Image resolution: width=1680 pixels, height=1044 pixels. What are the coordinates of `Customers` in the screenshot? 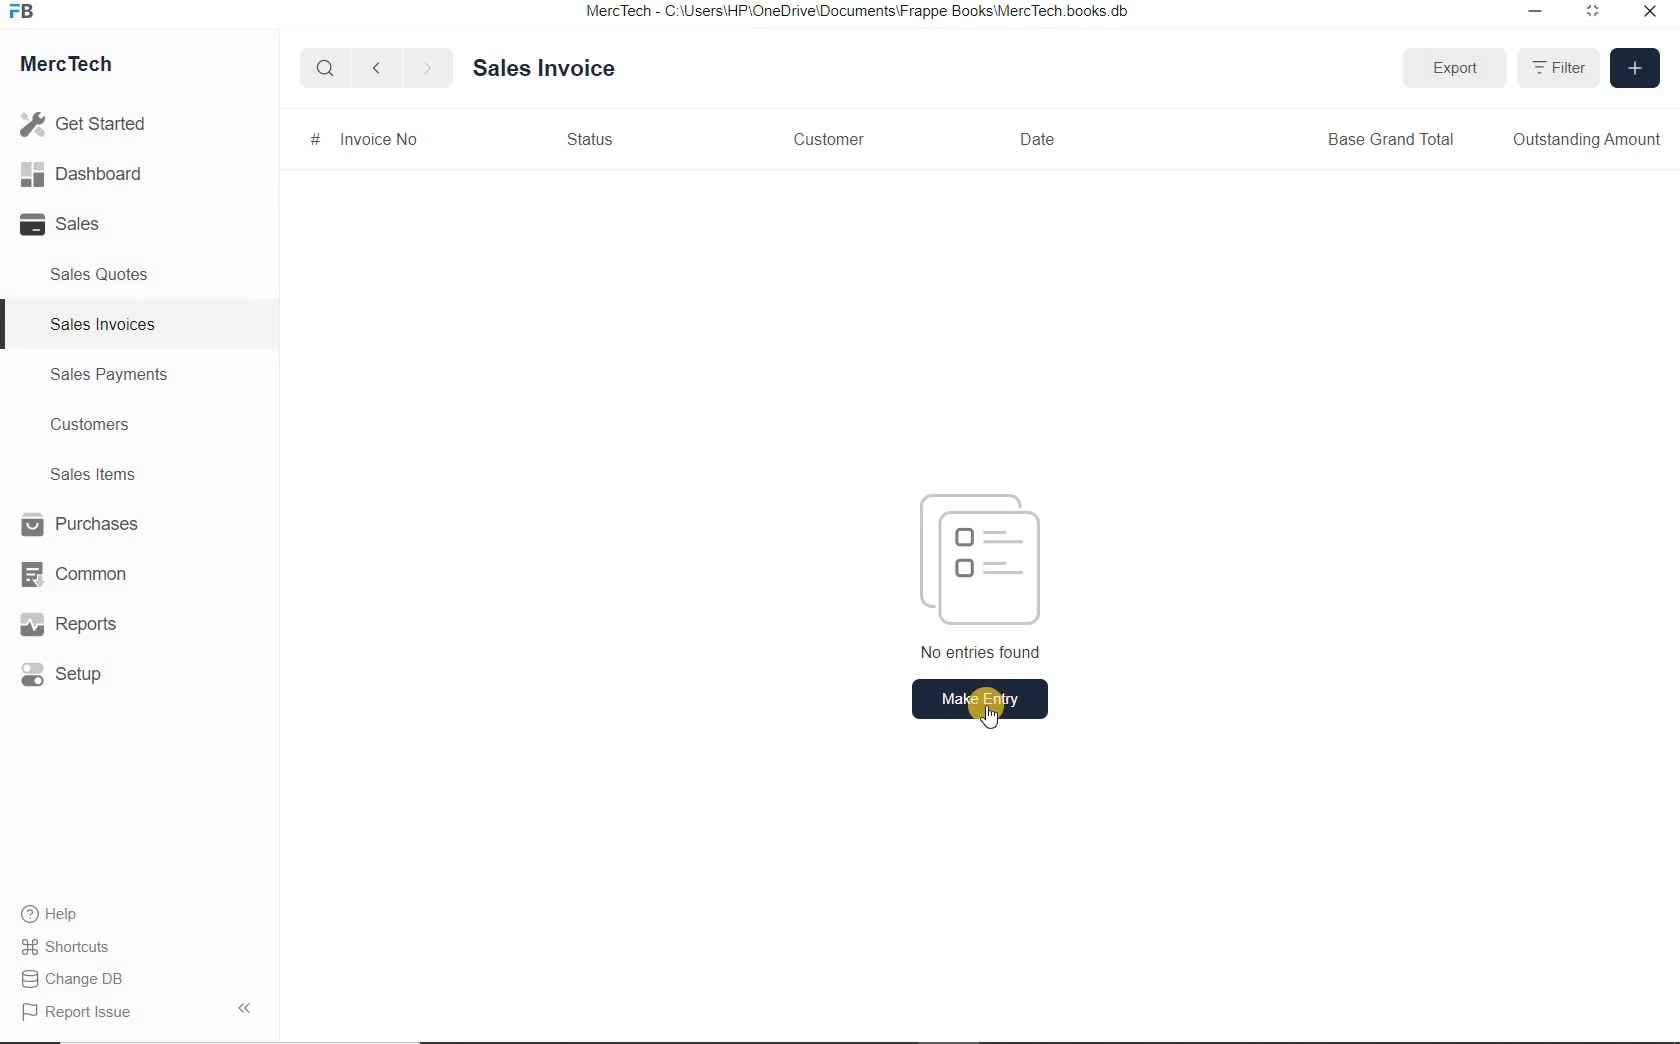 It's located at (108, 425).